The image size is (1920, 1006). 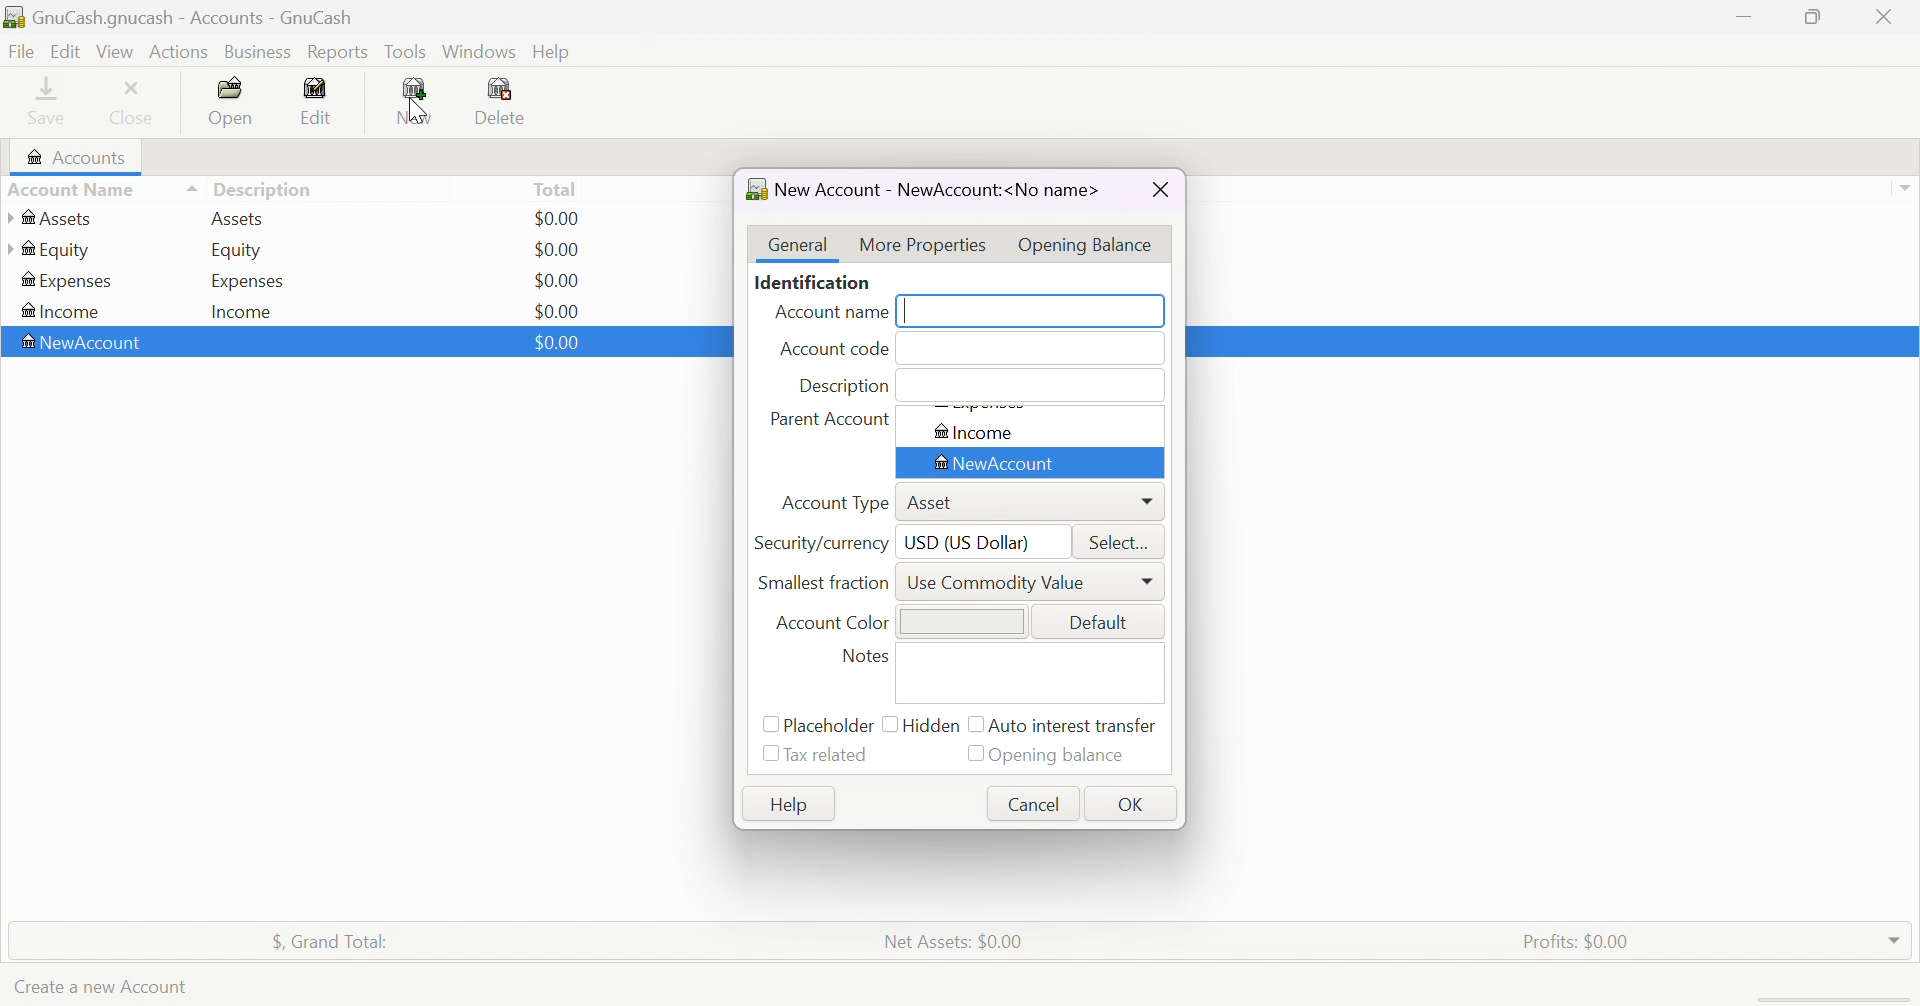 I want to click on Select..., so click(x=1124, y=544).